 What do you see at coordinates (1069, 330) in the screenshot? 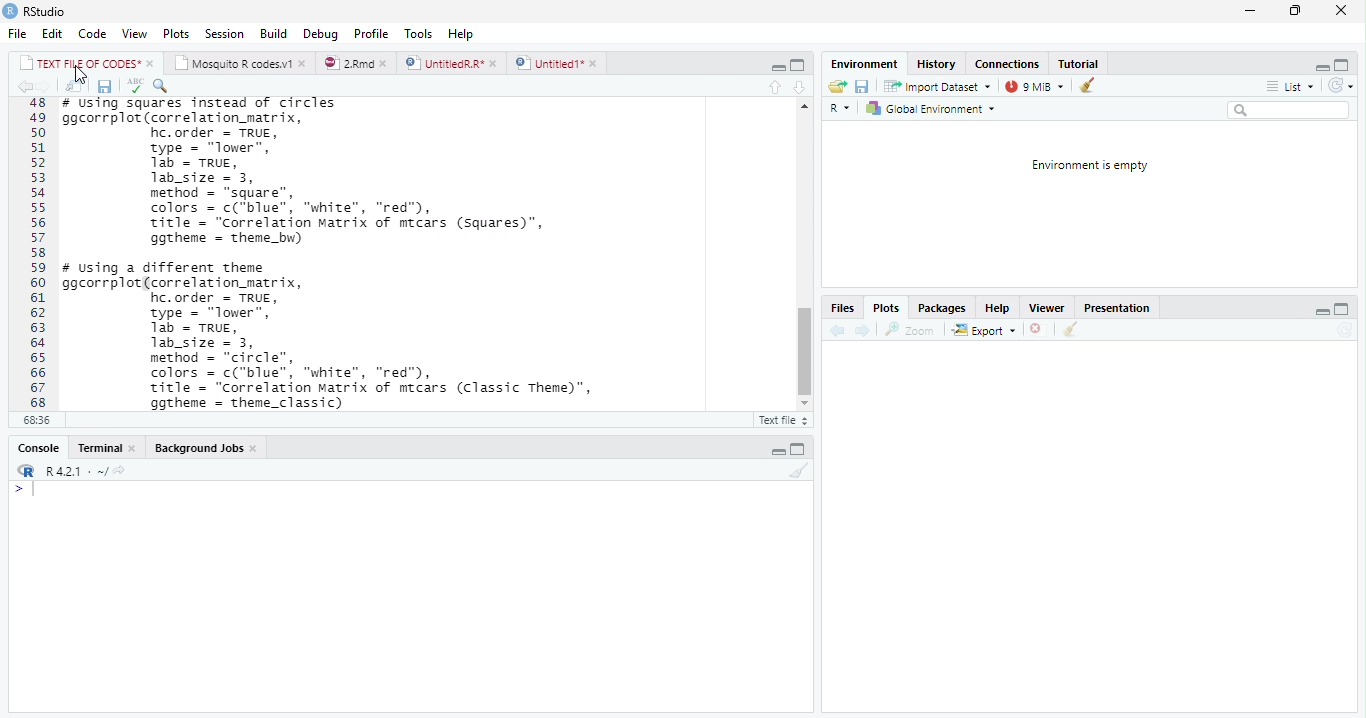
I see `clear all plots` at bounding box center [1069, 330].